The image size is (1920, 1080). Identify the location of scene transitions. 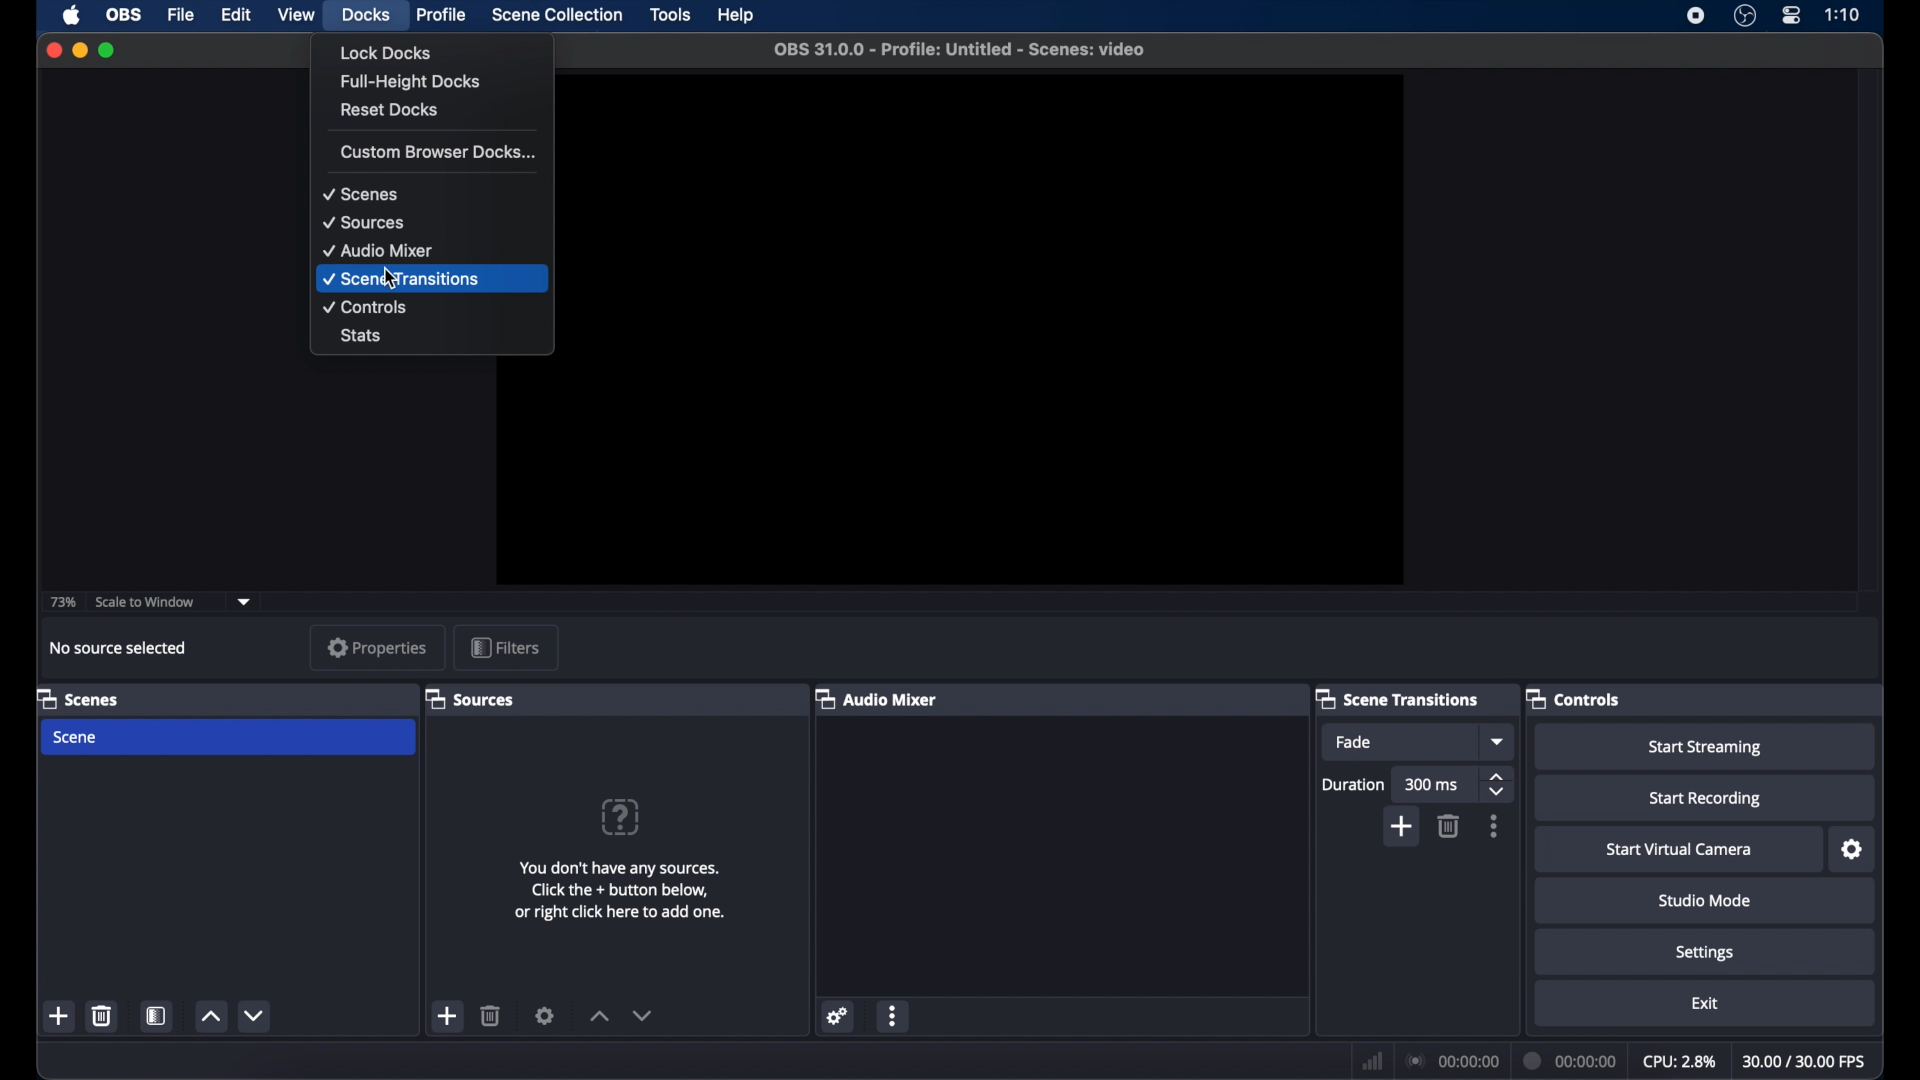
(404, 279).